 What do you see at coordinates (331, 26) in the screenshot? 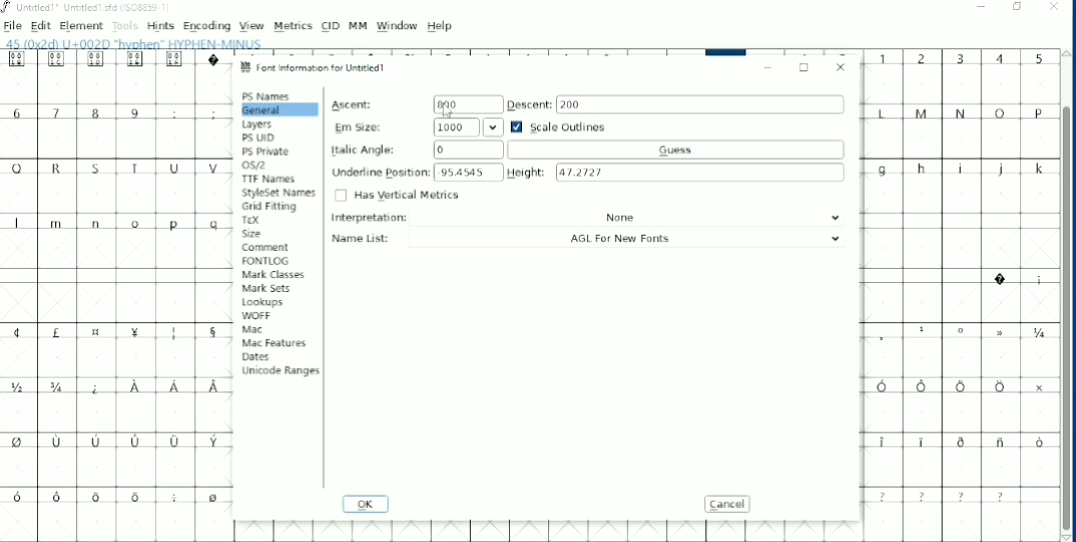
I see `CID` at bounding box center [331, 26].